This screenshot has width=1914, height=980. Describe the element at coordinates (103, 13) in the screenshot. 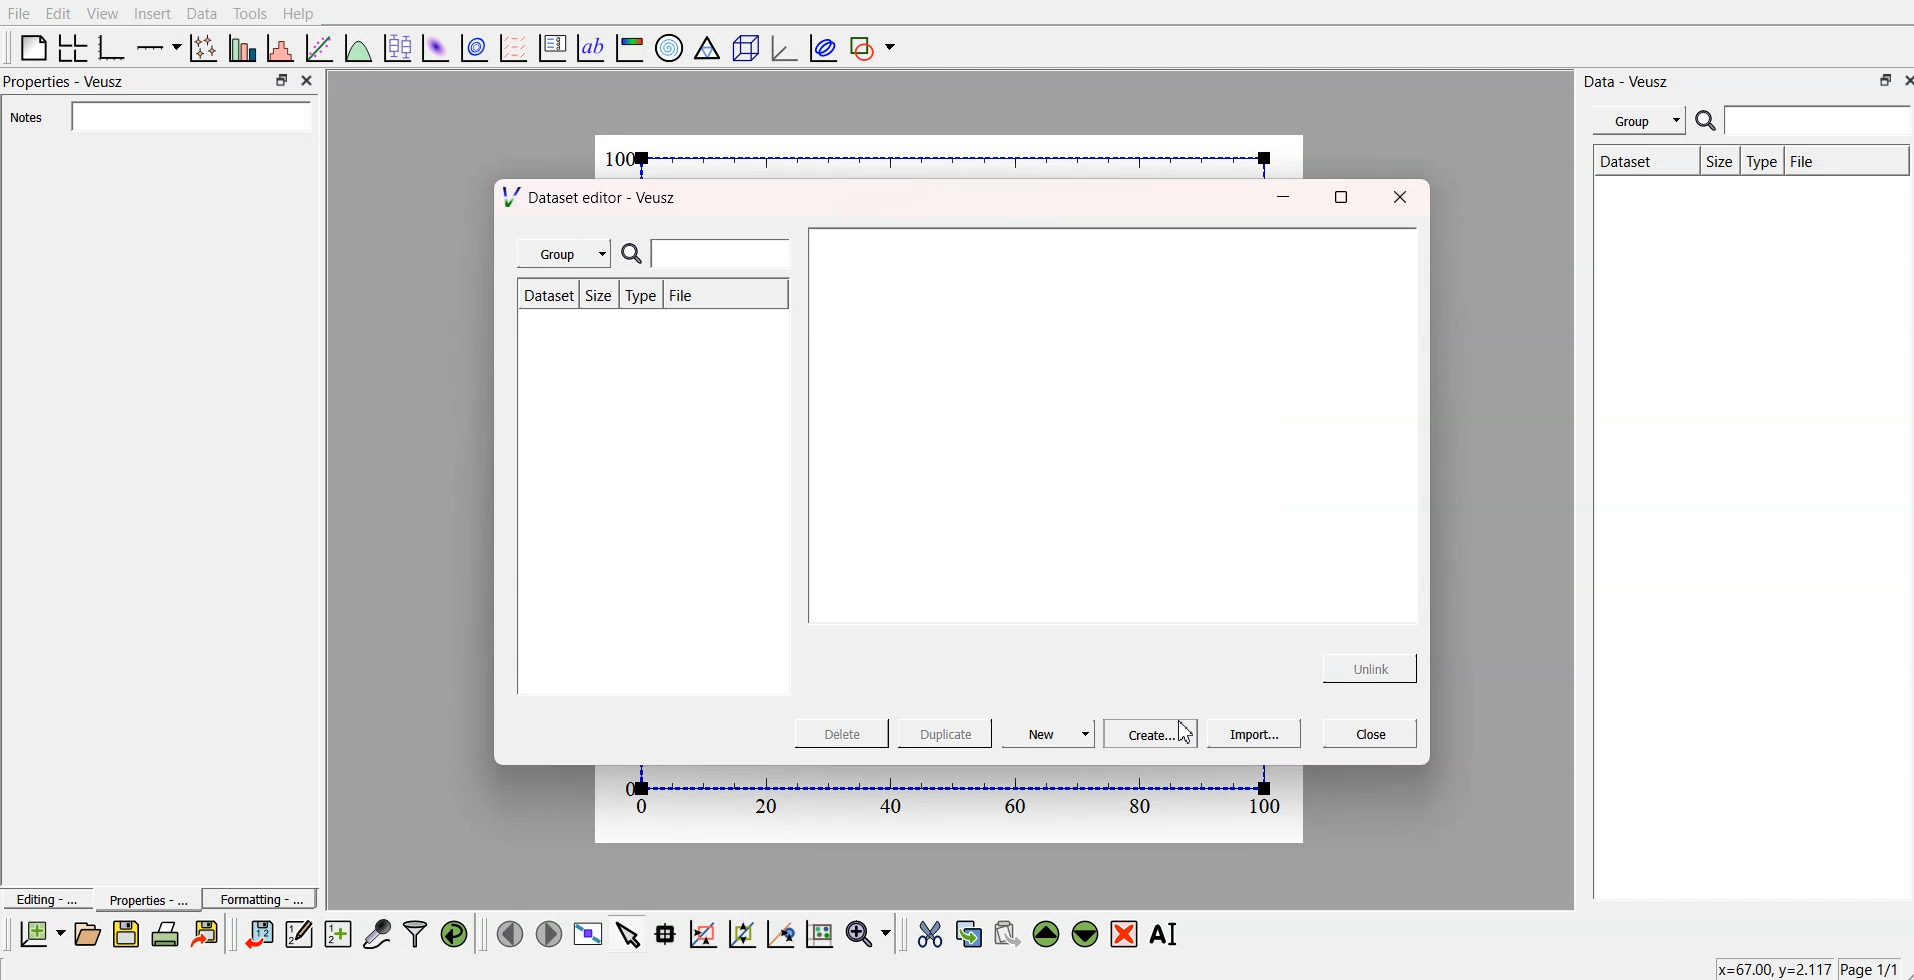

I see `View` at that location.